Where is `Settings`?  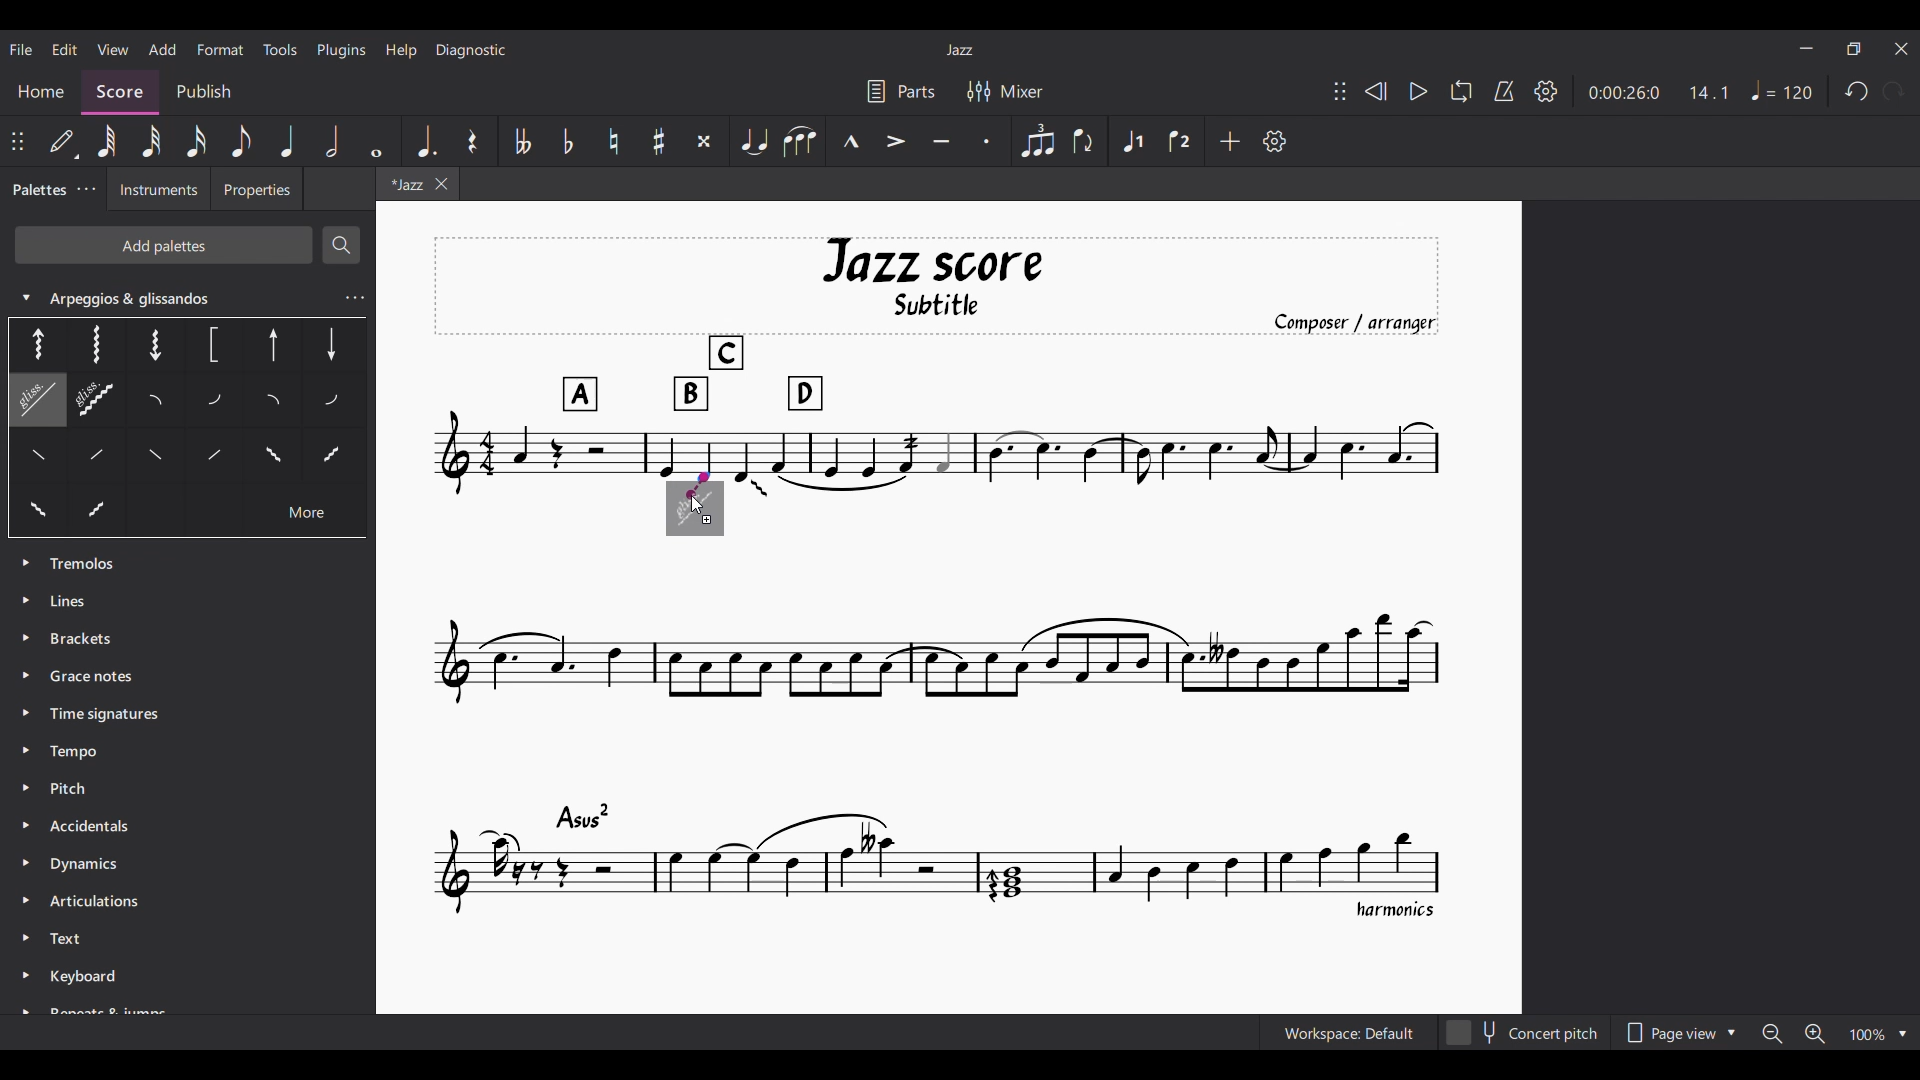 Settings is located at coordinates (1546, 91).